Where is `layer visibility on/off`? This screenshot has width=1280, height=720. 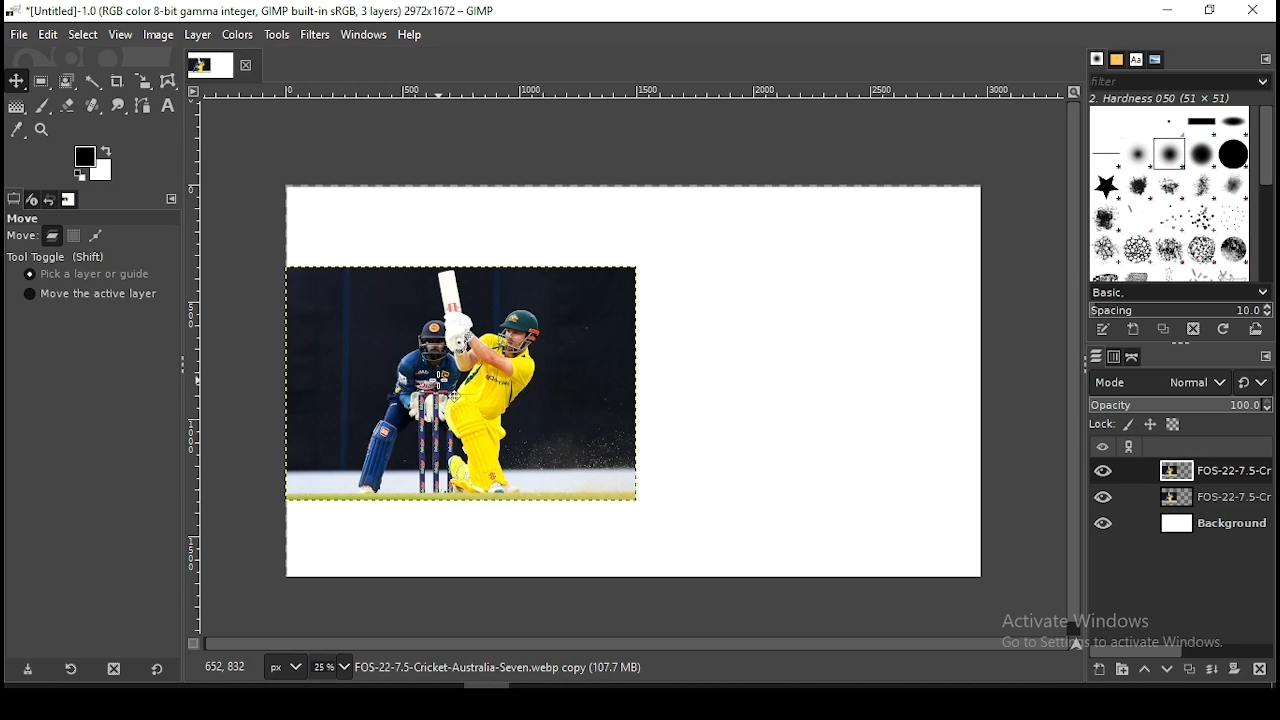 layer visibility on/off is located at coordinates (1105, 521).